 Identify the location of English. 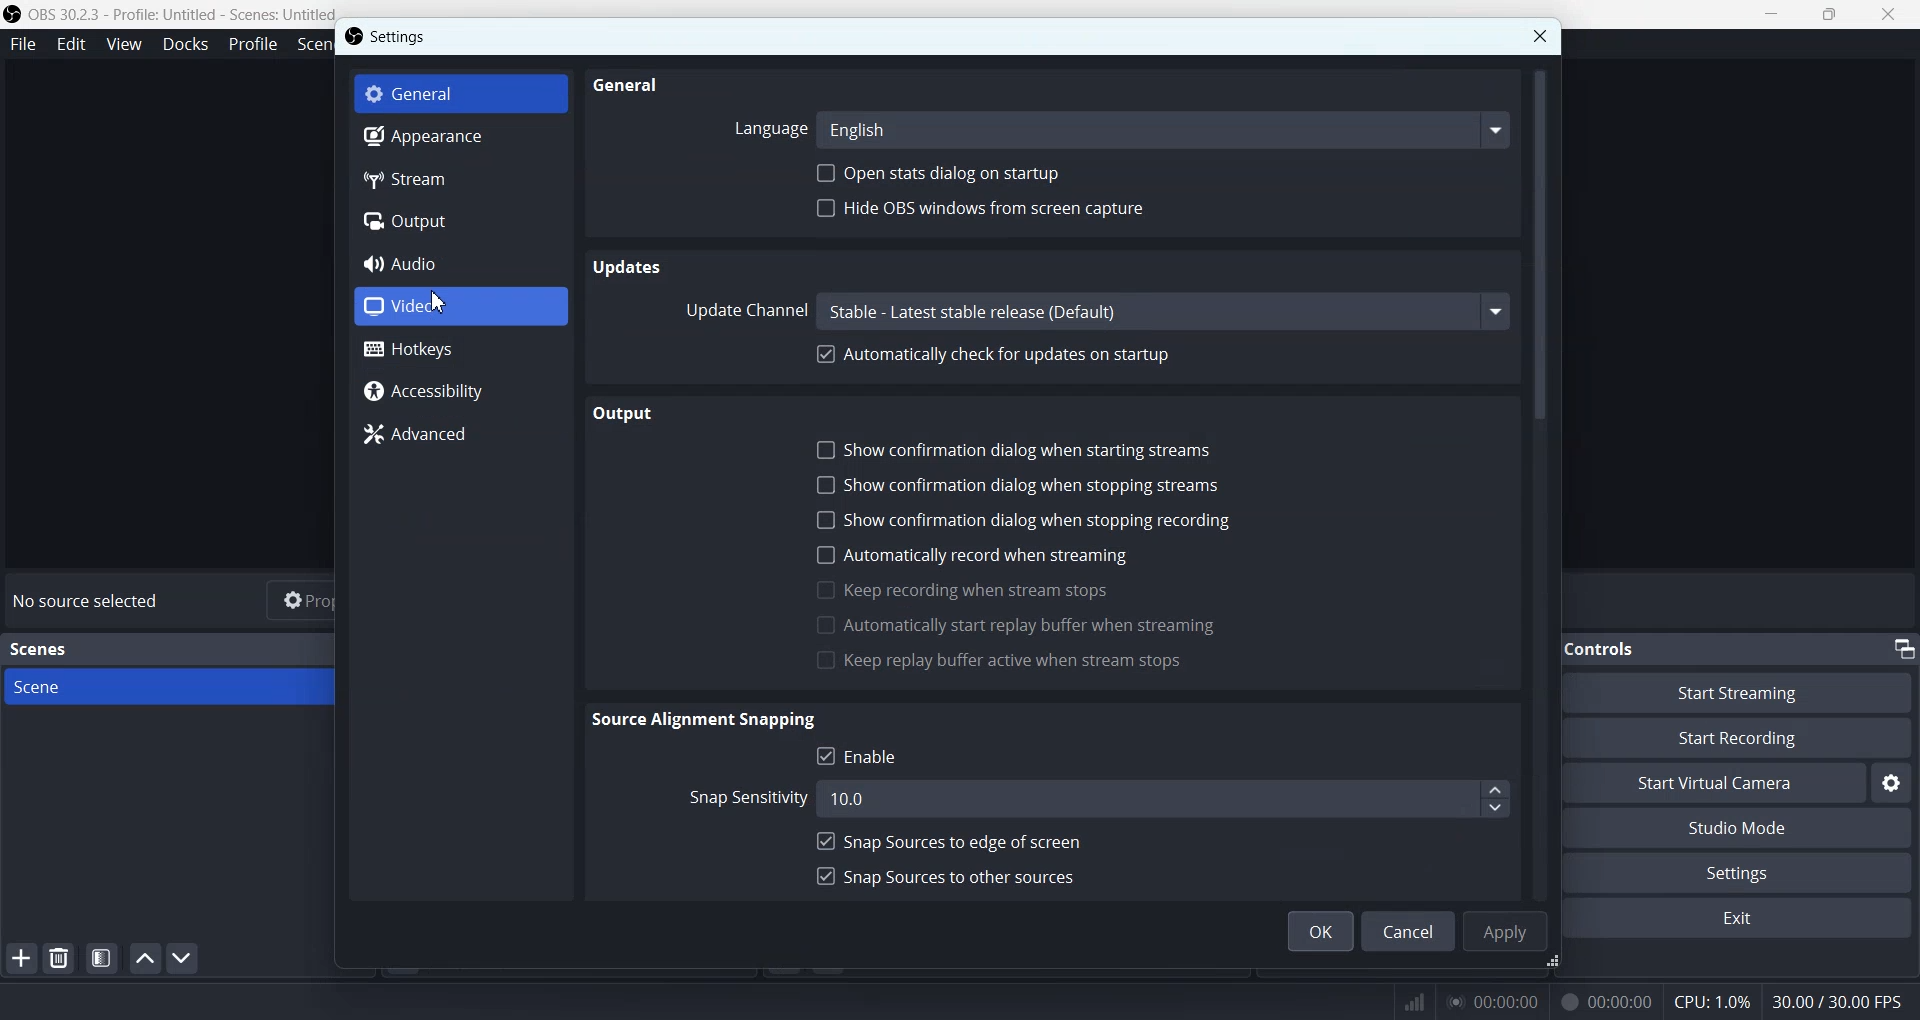
(1162, 129).